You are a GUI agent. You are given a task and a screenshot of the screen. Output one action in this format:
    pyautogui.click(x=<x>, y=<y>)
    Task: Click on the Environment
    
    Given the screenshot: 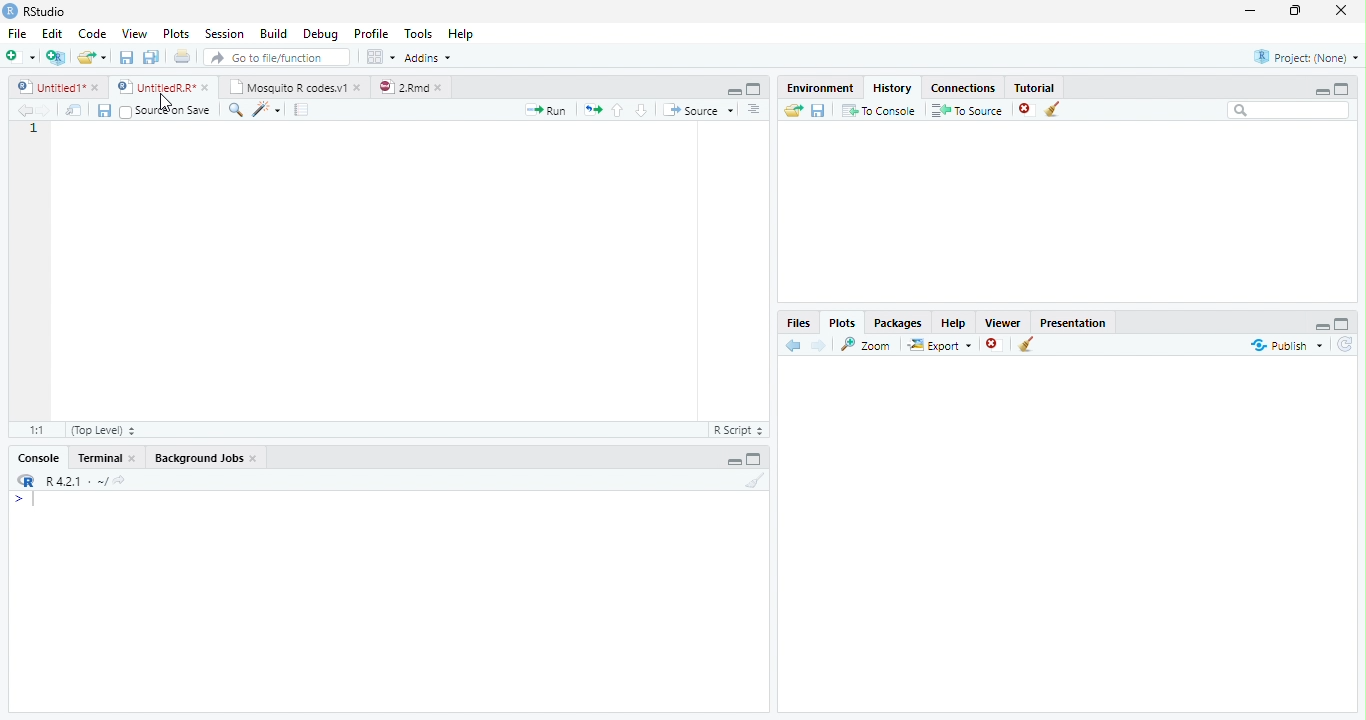 What is the action you would take?
    pyautogui.click(x=821, y=87)
    